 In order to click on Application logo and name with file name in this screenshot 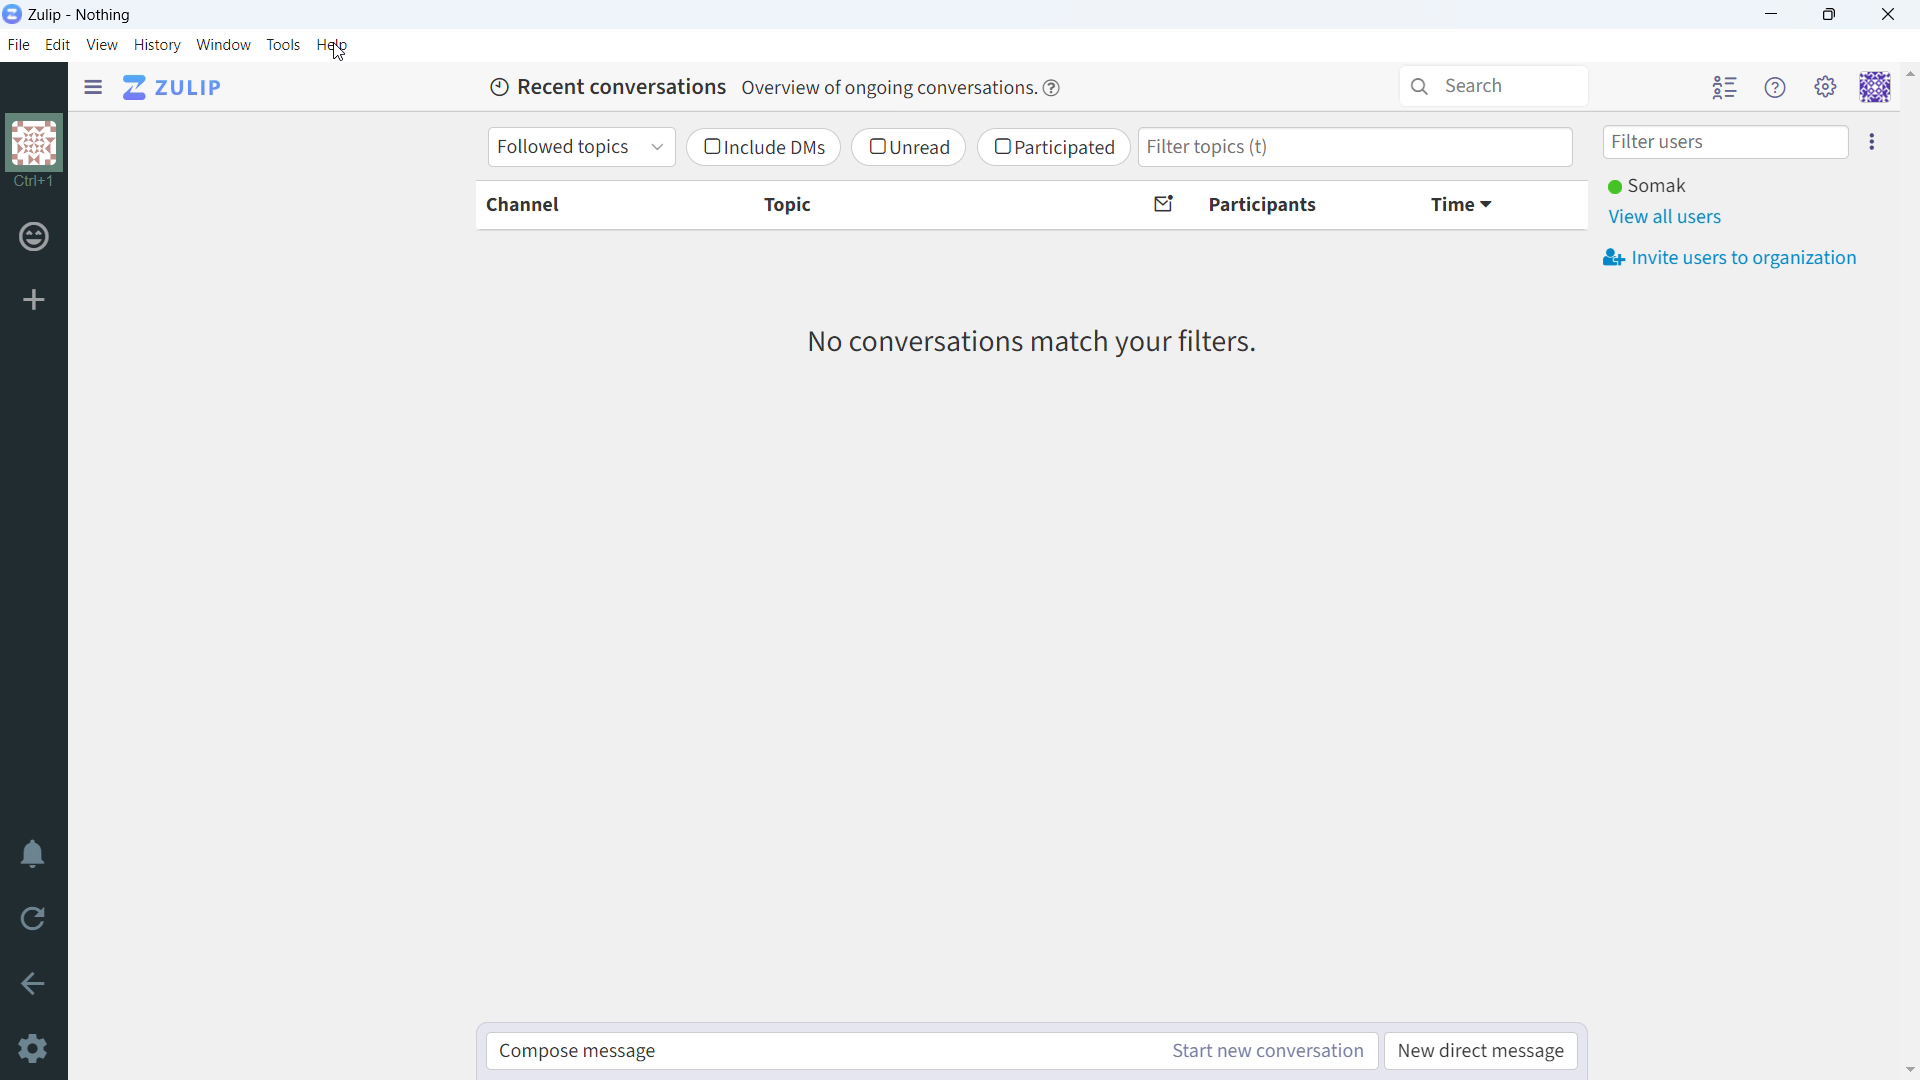, I will do `click(74, 14)`.